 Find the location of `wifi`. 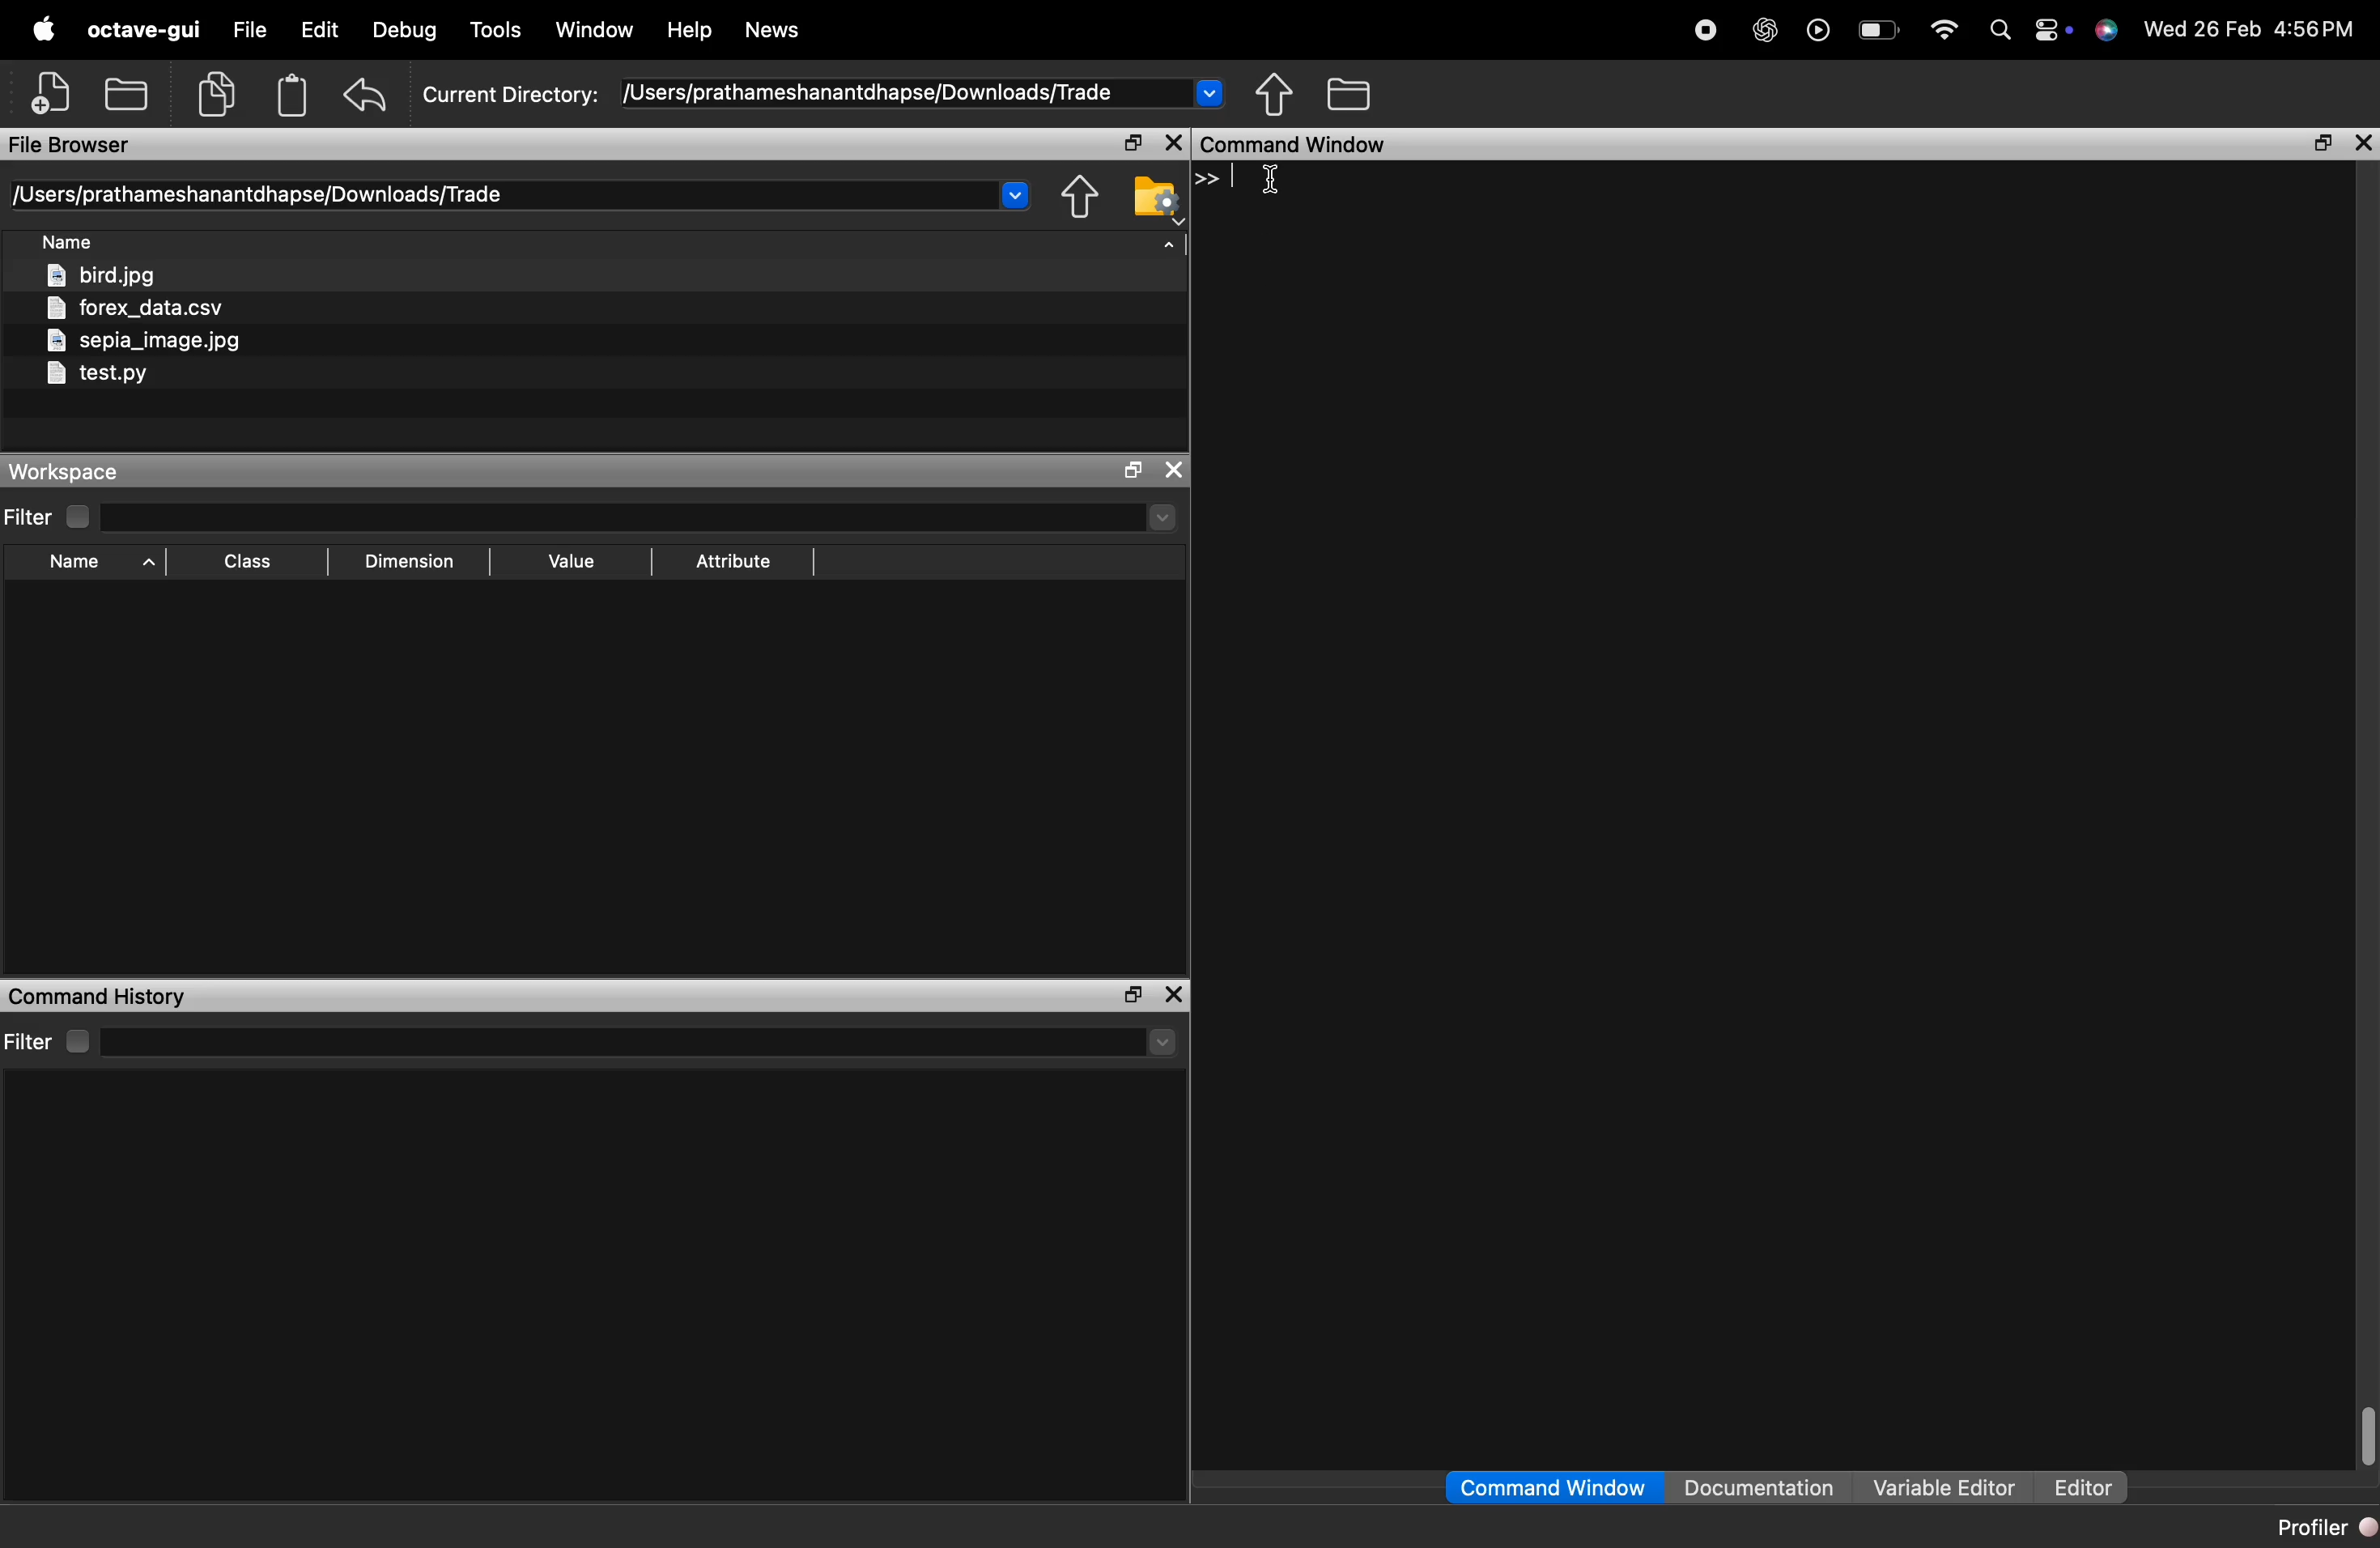

wifi is located at coordinates (1945, 31).